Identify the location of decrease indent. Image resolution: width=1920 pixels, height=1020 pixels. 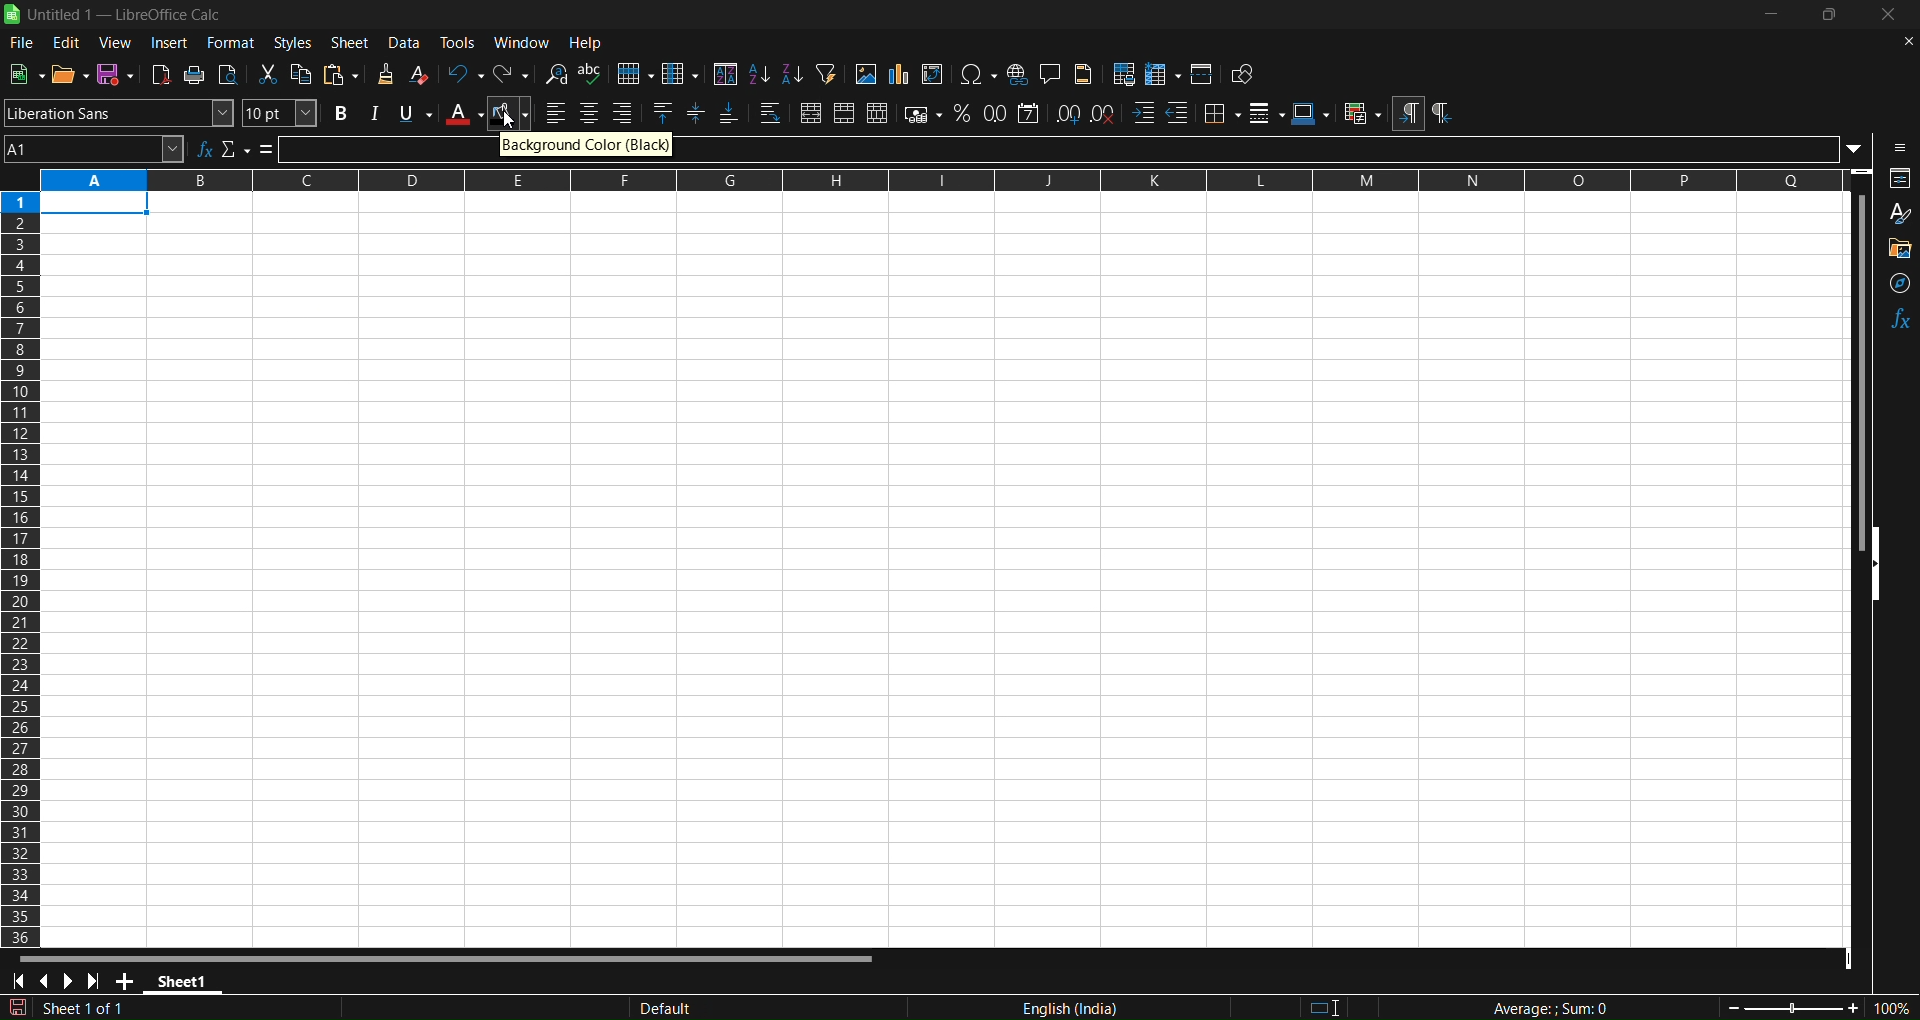
(1179, 113).